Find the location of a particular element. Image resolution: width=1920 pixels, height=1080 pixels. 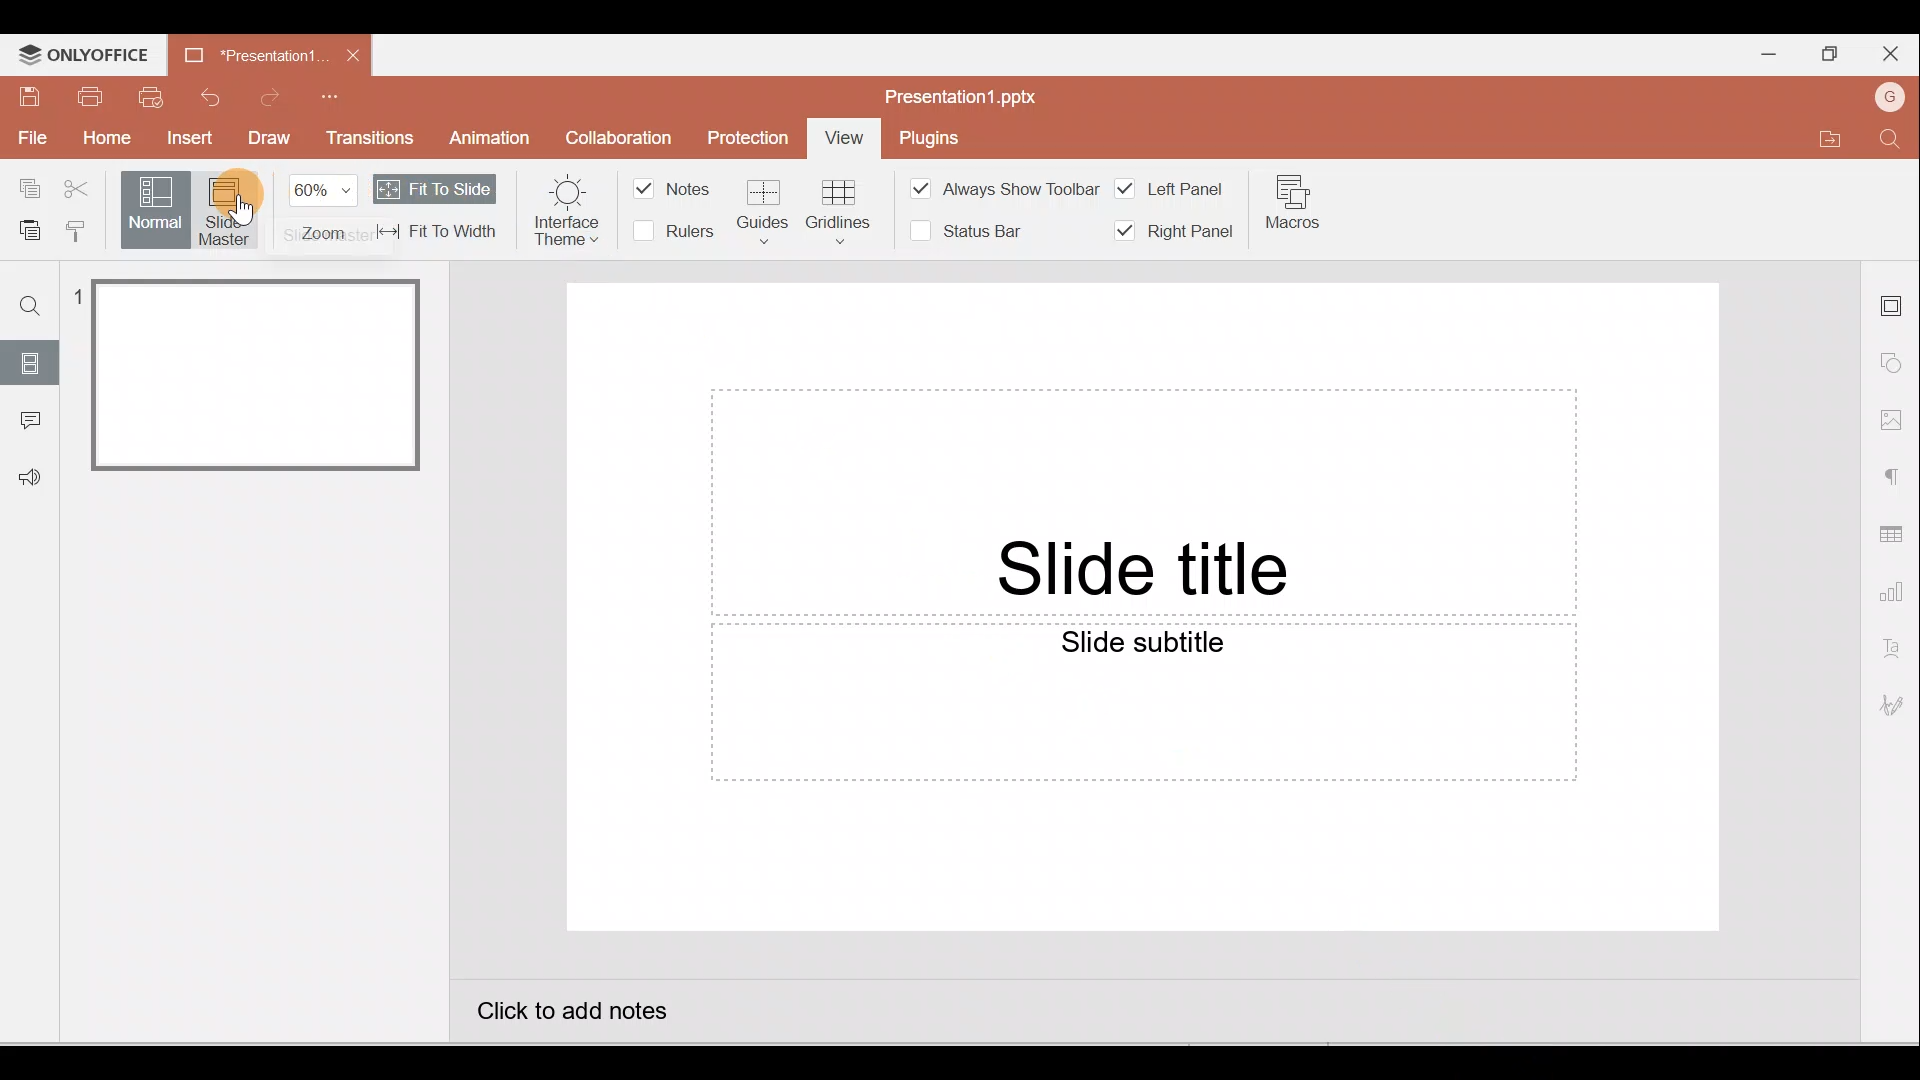

Notes is located at coordinates (678, 188).